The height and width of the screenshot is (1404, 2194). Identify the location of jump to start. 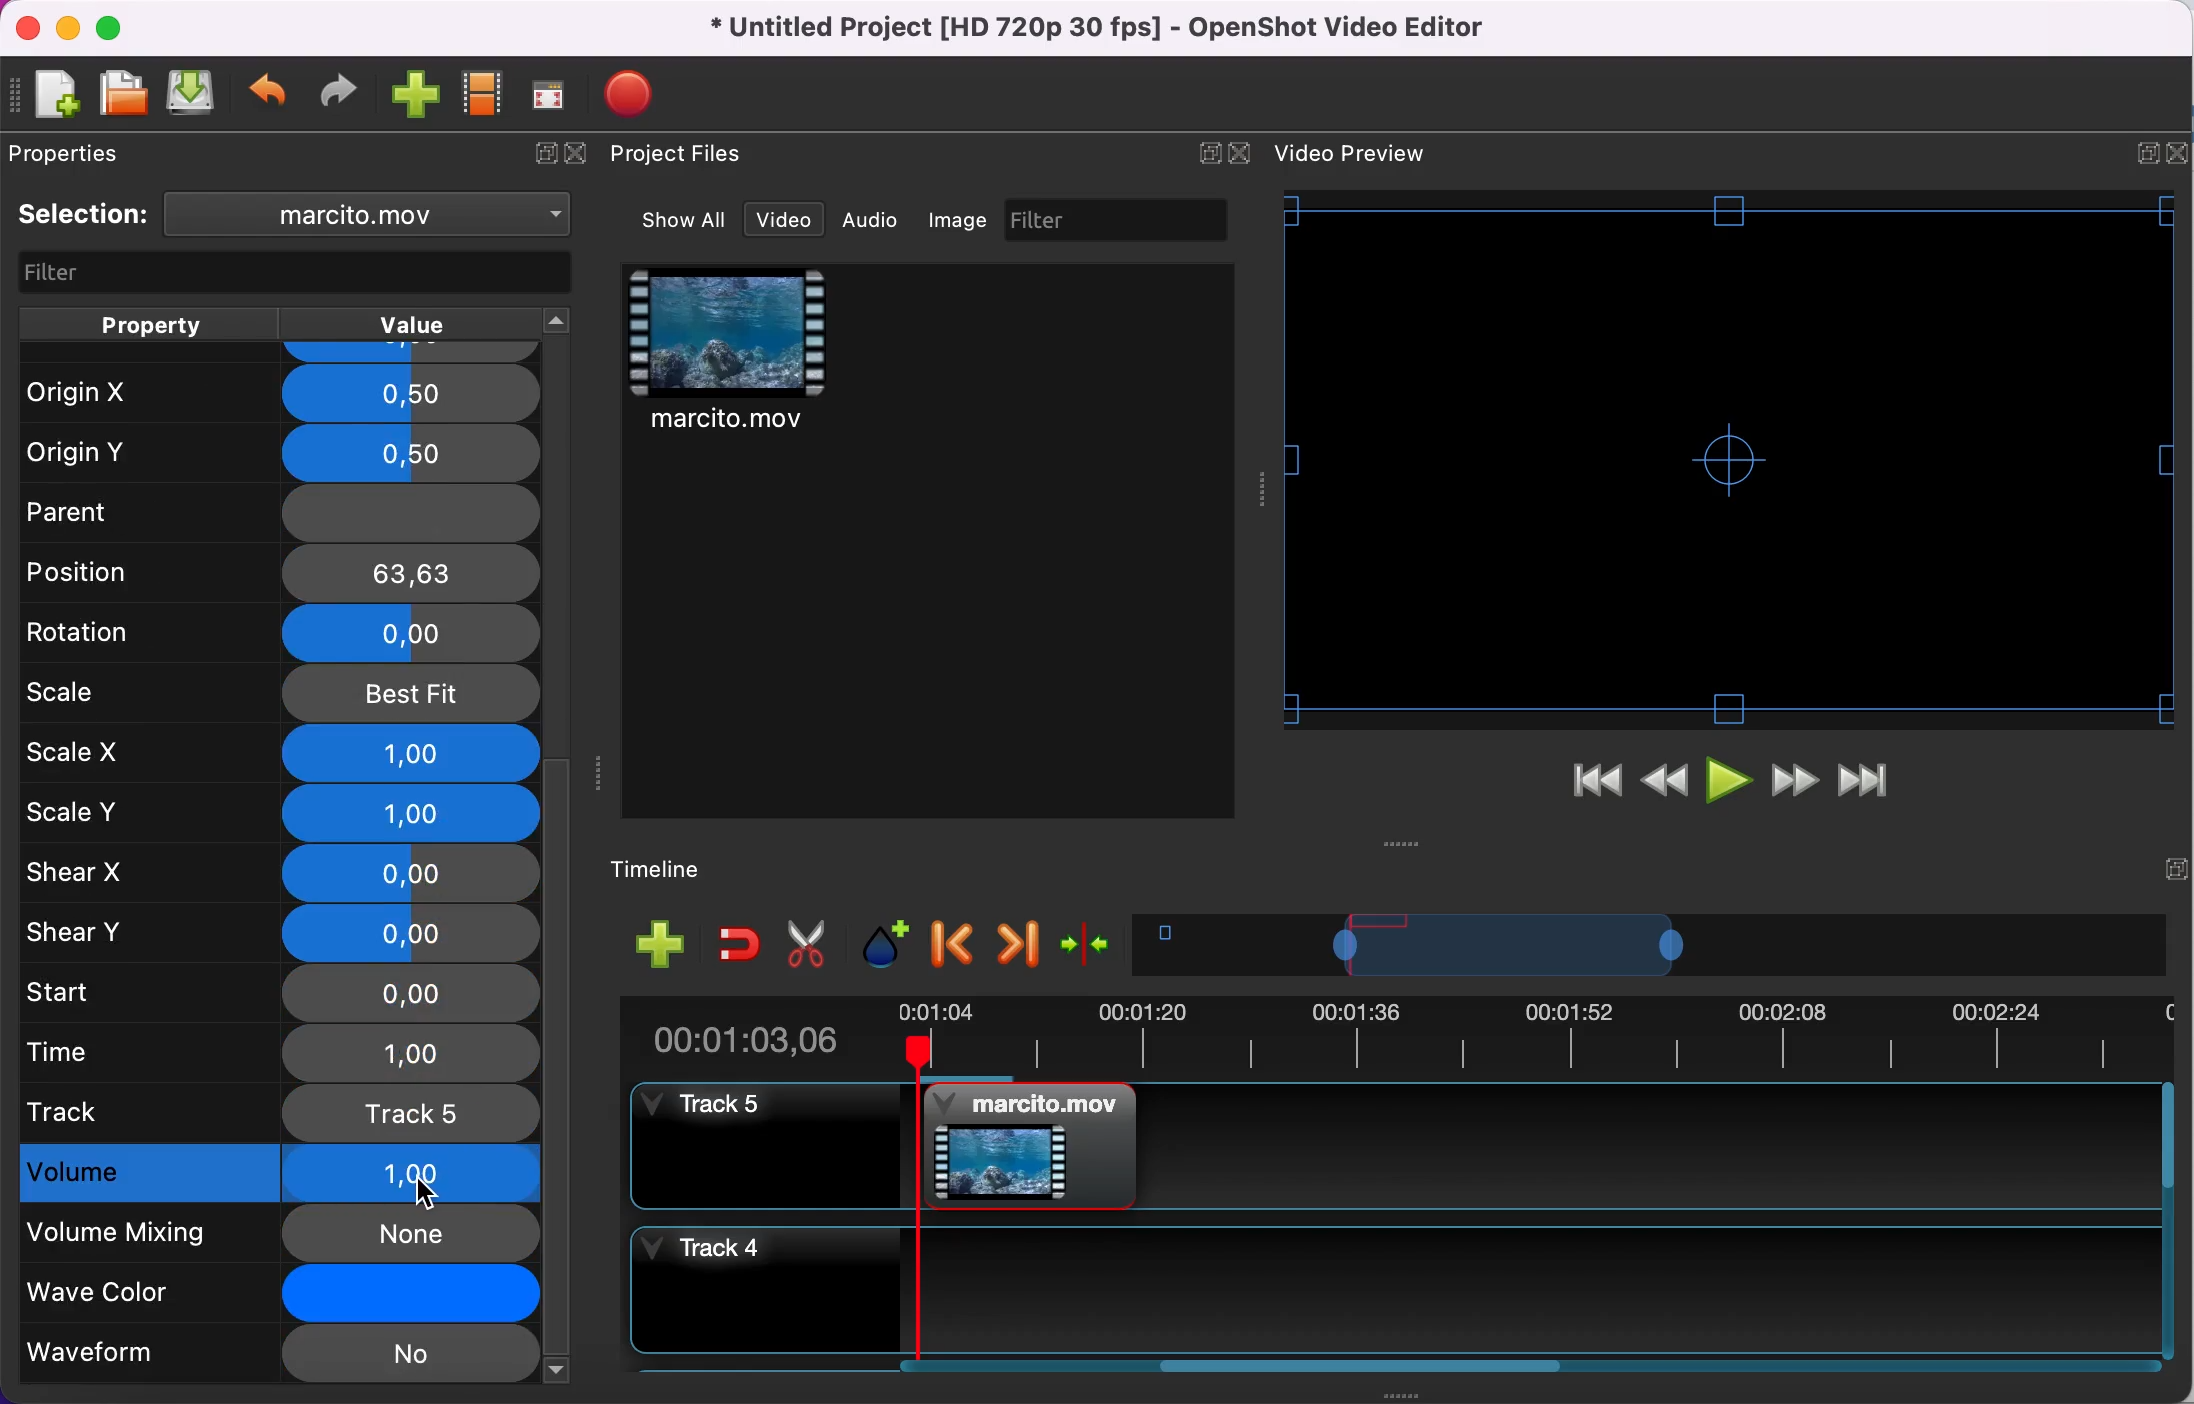
(1596, 786).